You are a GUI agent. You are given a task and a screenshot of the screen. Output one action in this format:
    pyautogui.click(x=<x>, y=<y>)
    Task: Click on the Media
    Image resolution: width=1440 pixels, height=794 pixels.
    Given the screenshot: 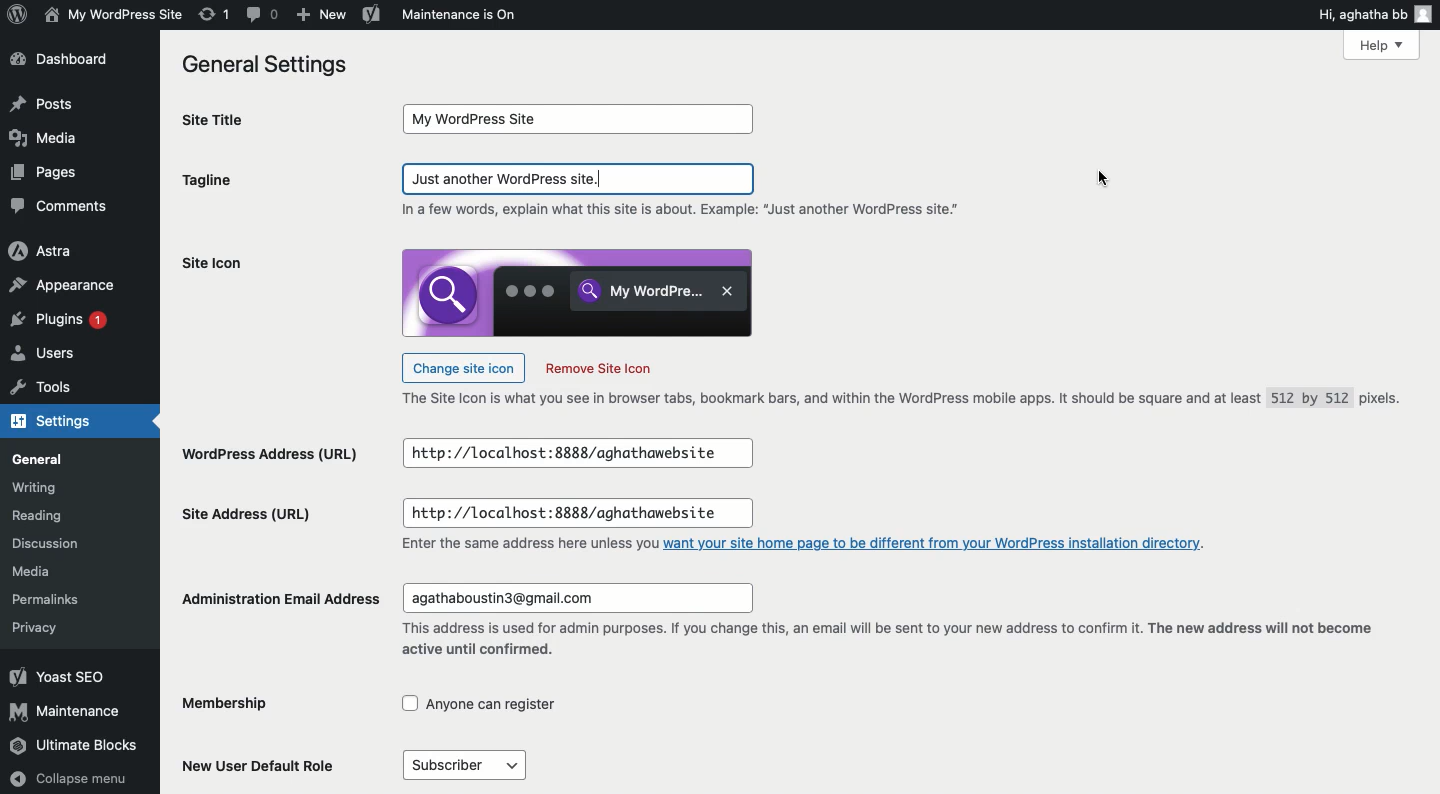 What is the action you would take?
    pyautogui.click(x=37, y=572)
    